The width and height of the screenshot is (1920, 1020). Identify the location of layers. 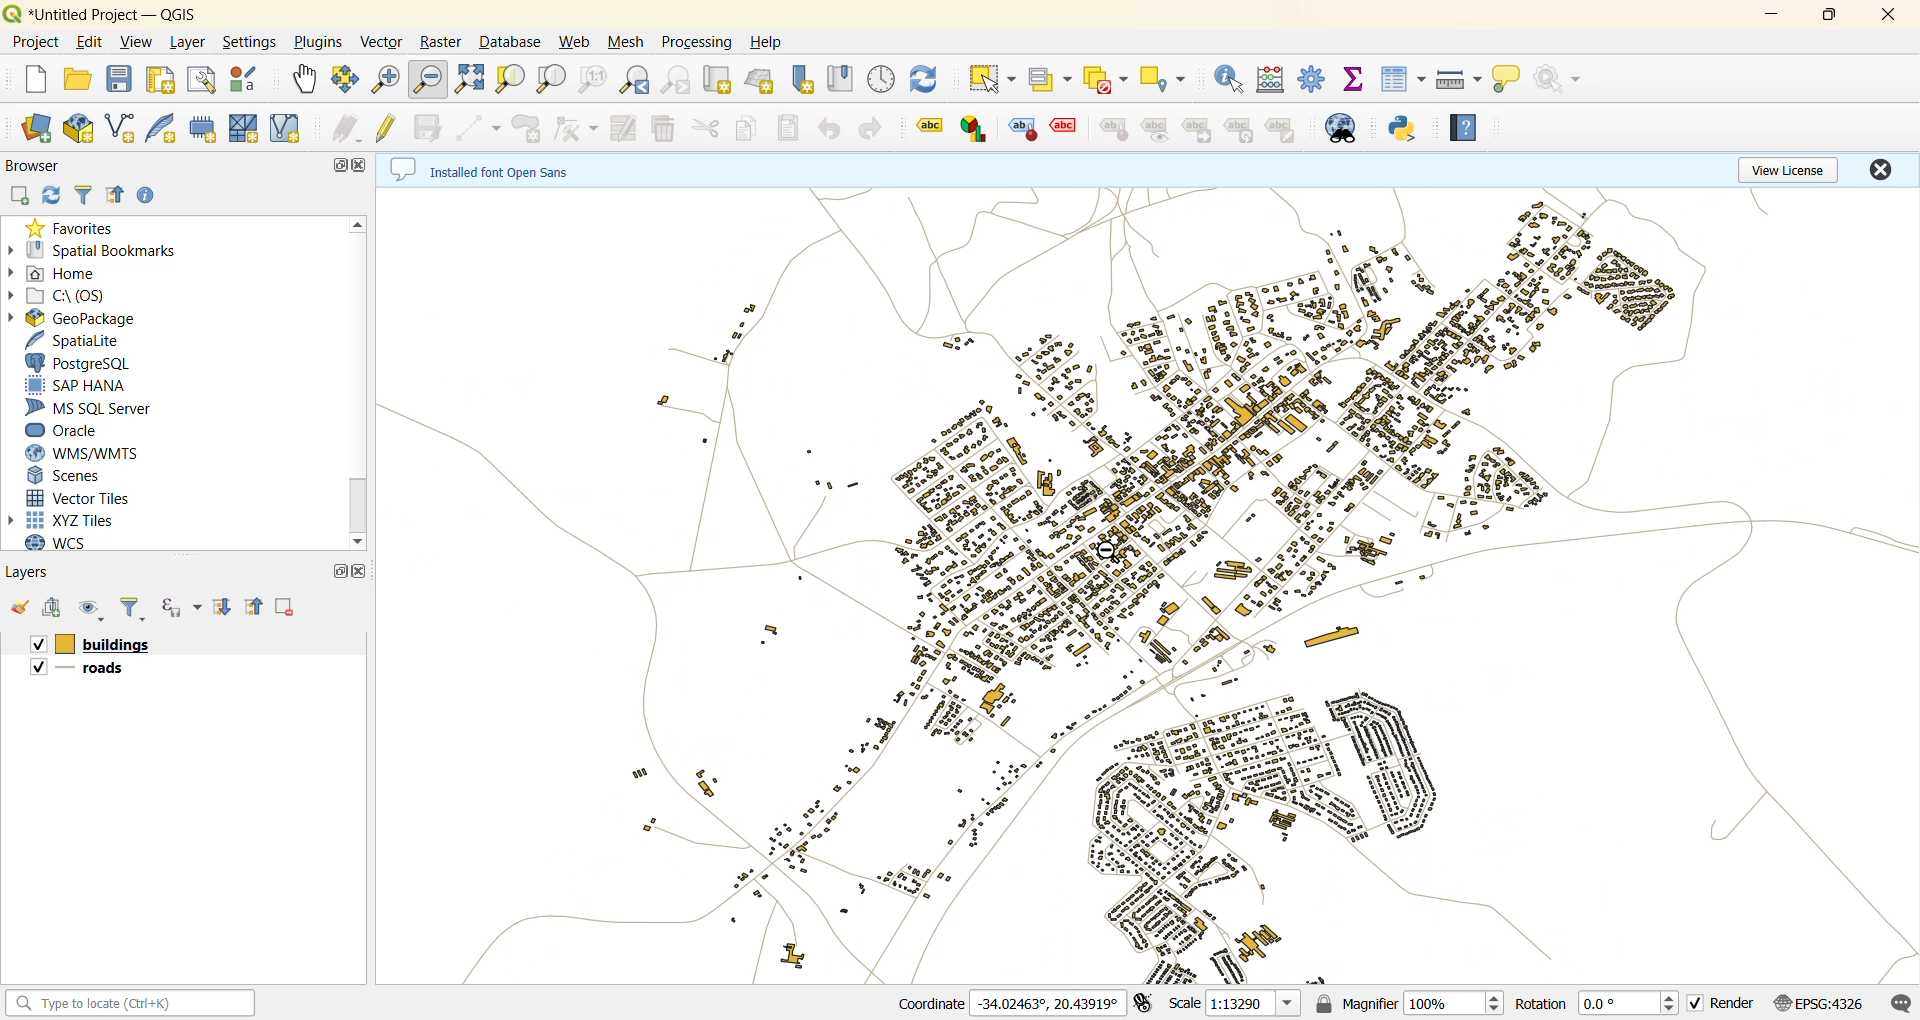
(93, 643).